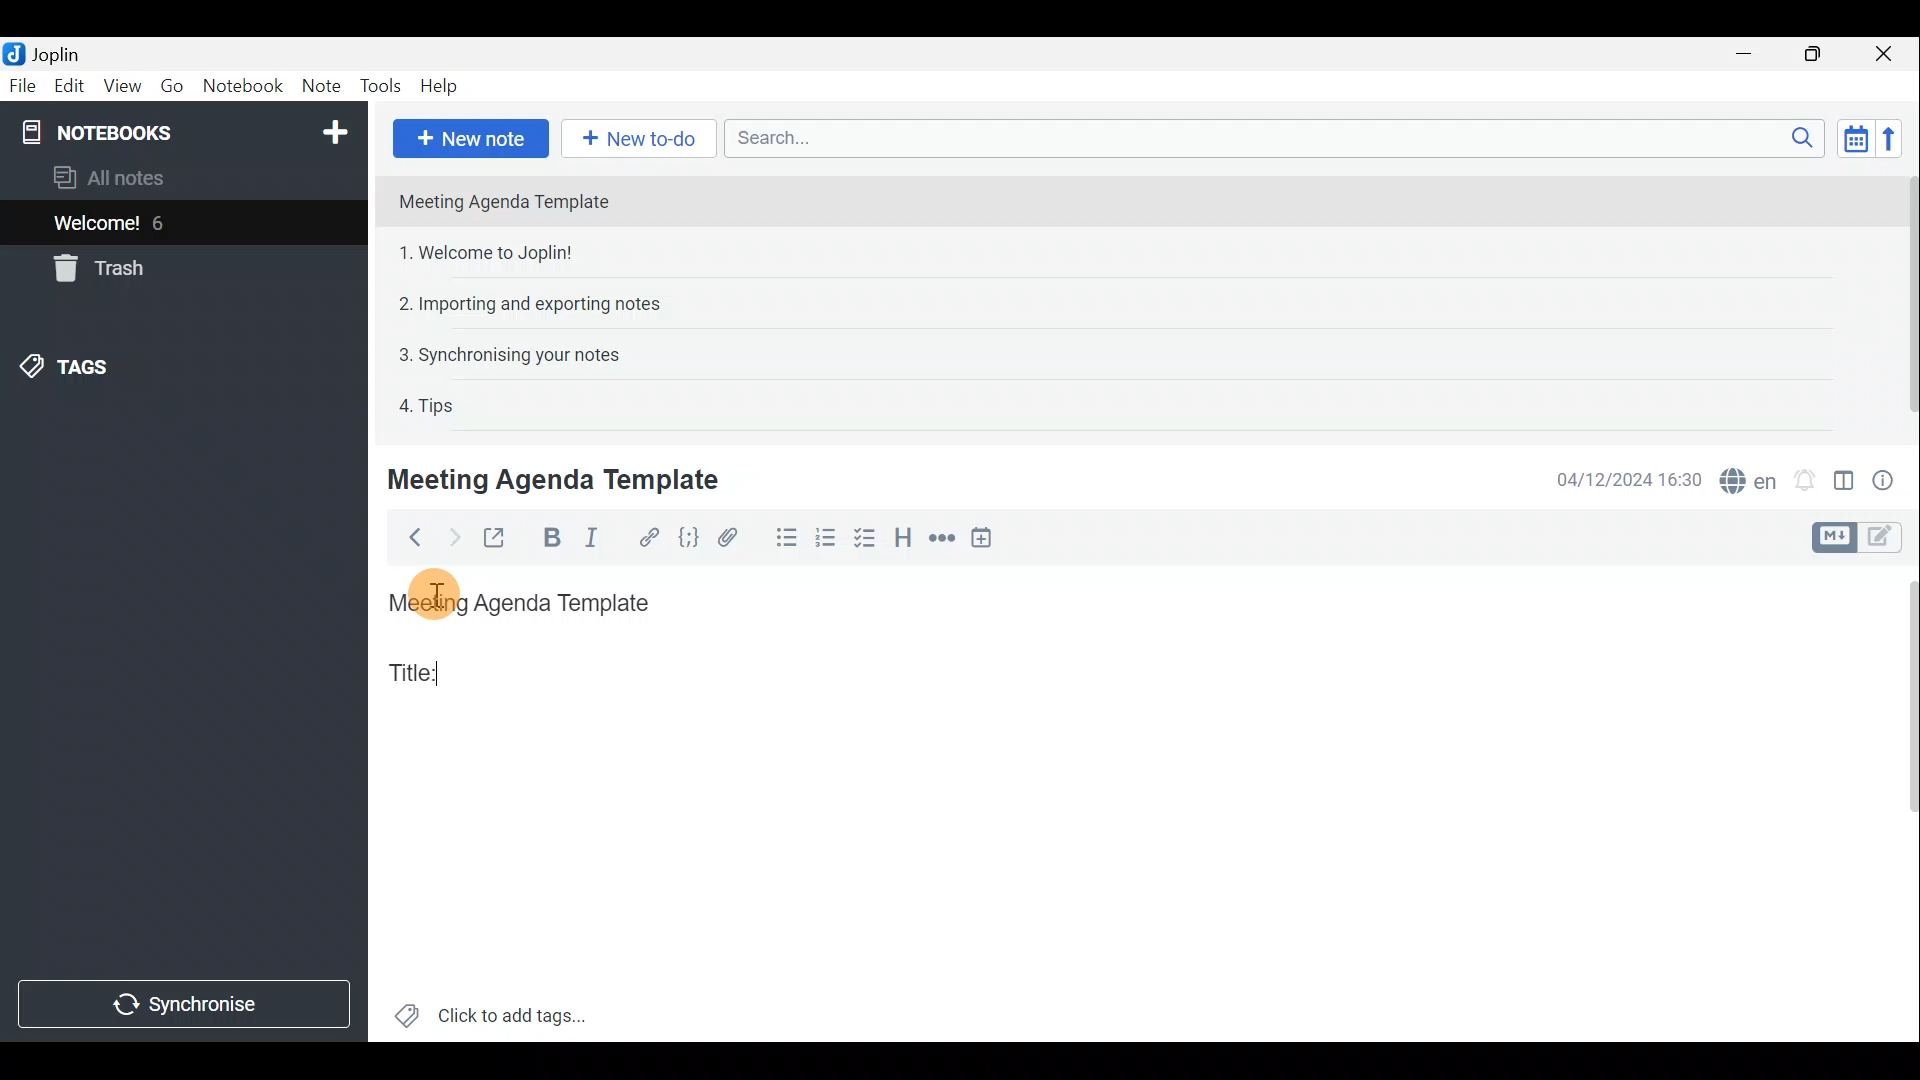  I want to click on File, so click(23, 84).